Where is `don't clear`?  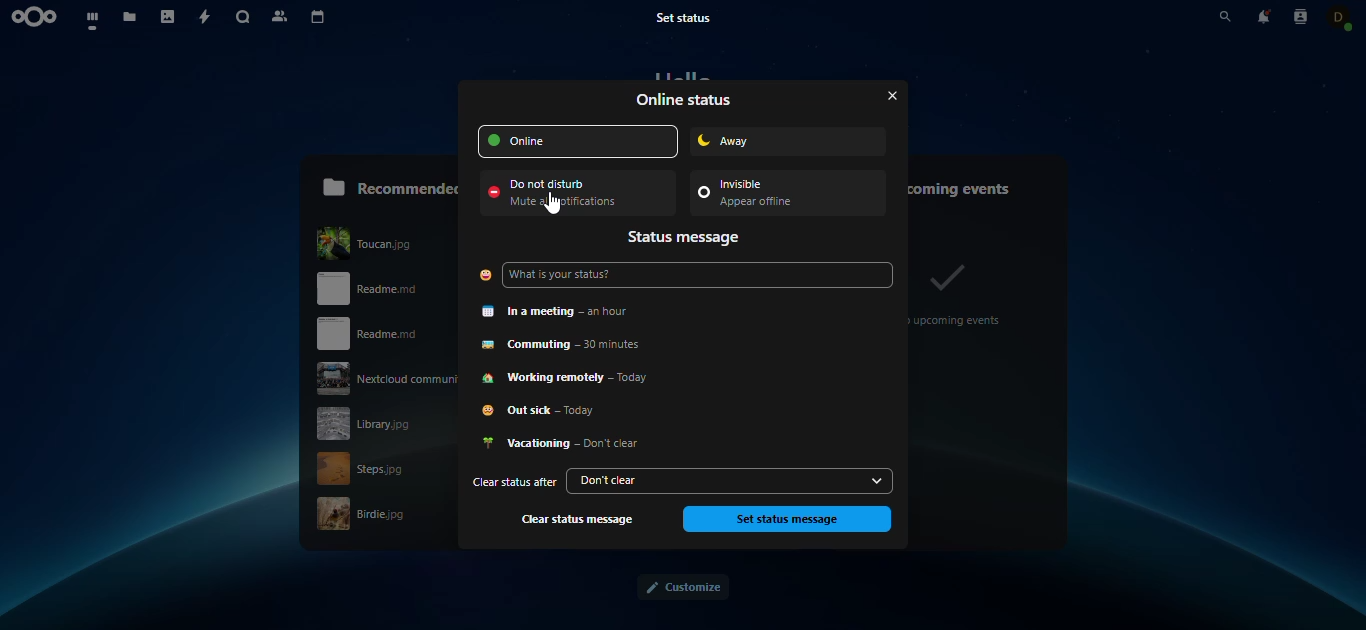
don't clear is located at coordinates (715, 480).